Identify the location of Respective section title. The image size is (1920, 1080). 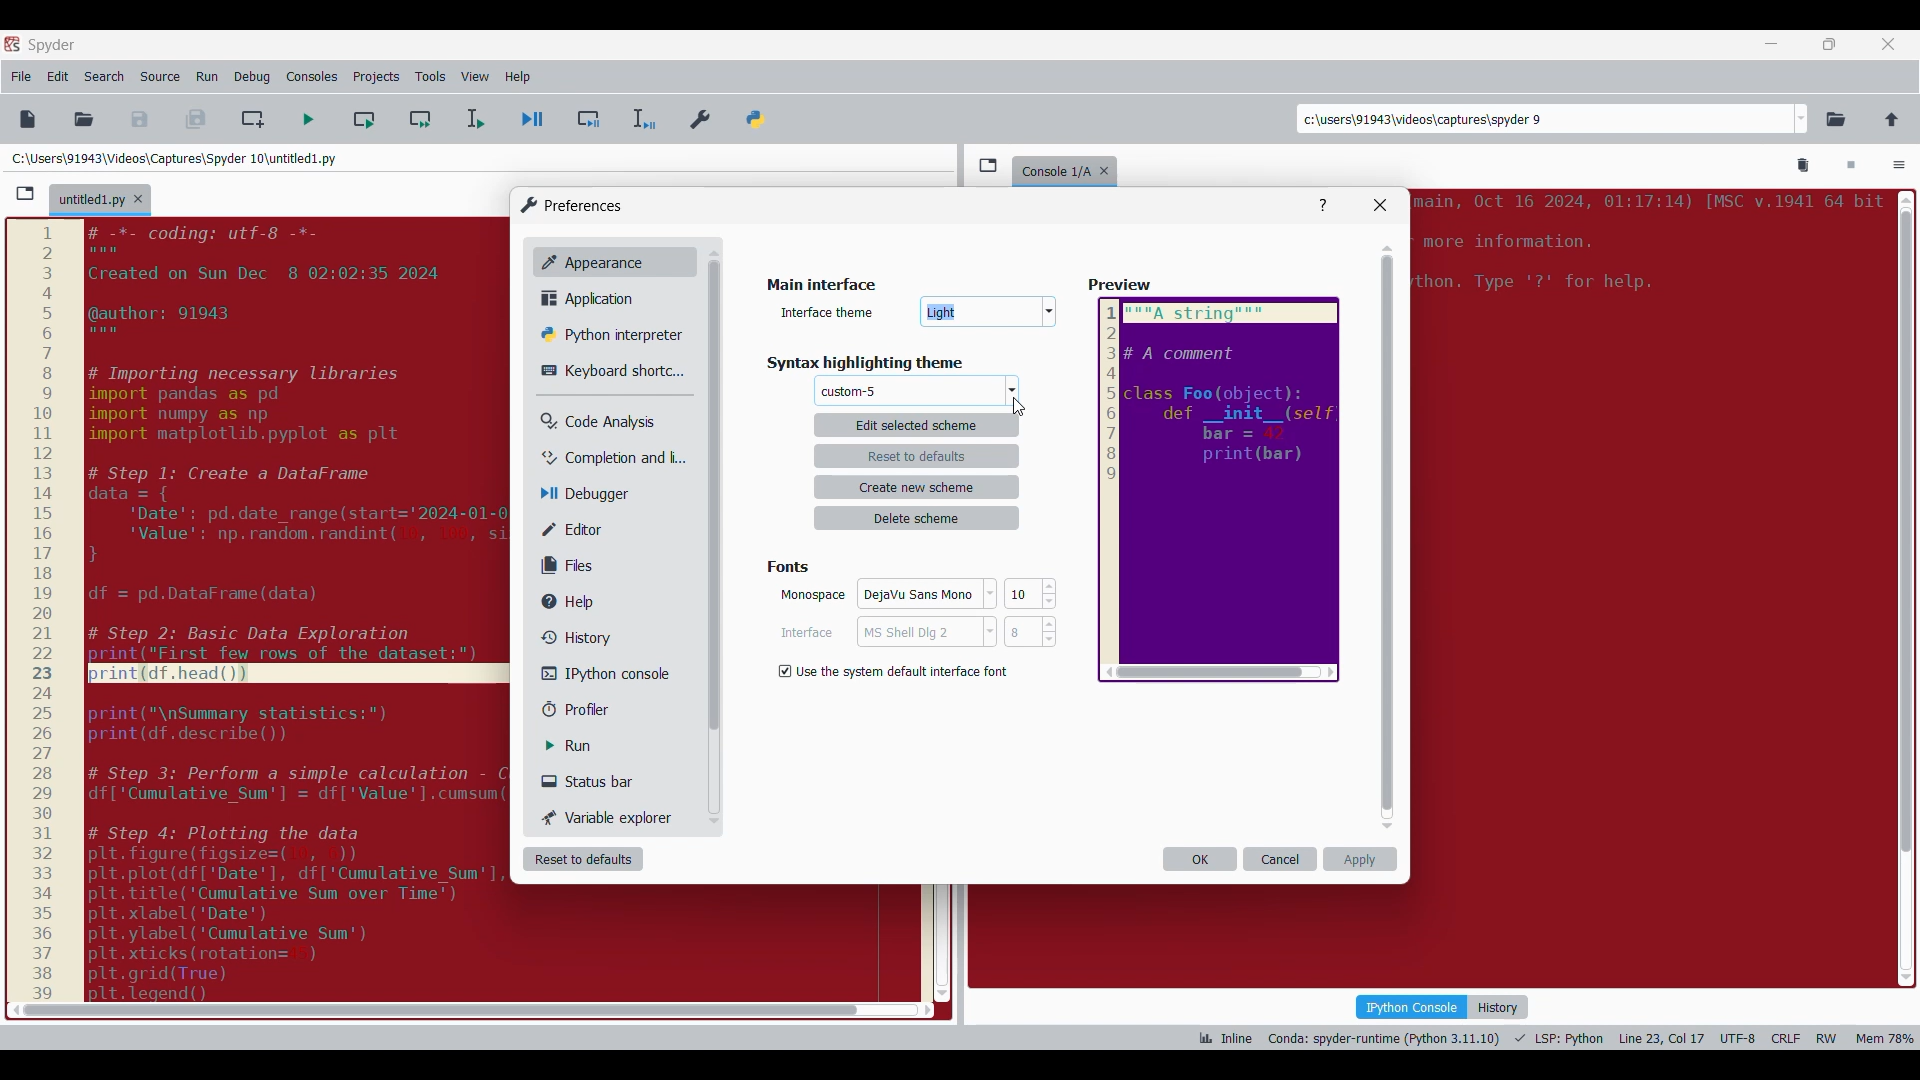
(921, 363).